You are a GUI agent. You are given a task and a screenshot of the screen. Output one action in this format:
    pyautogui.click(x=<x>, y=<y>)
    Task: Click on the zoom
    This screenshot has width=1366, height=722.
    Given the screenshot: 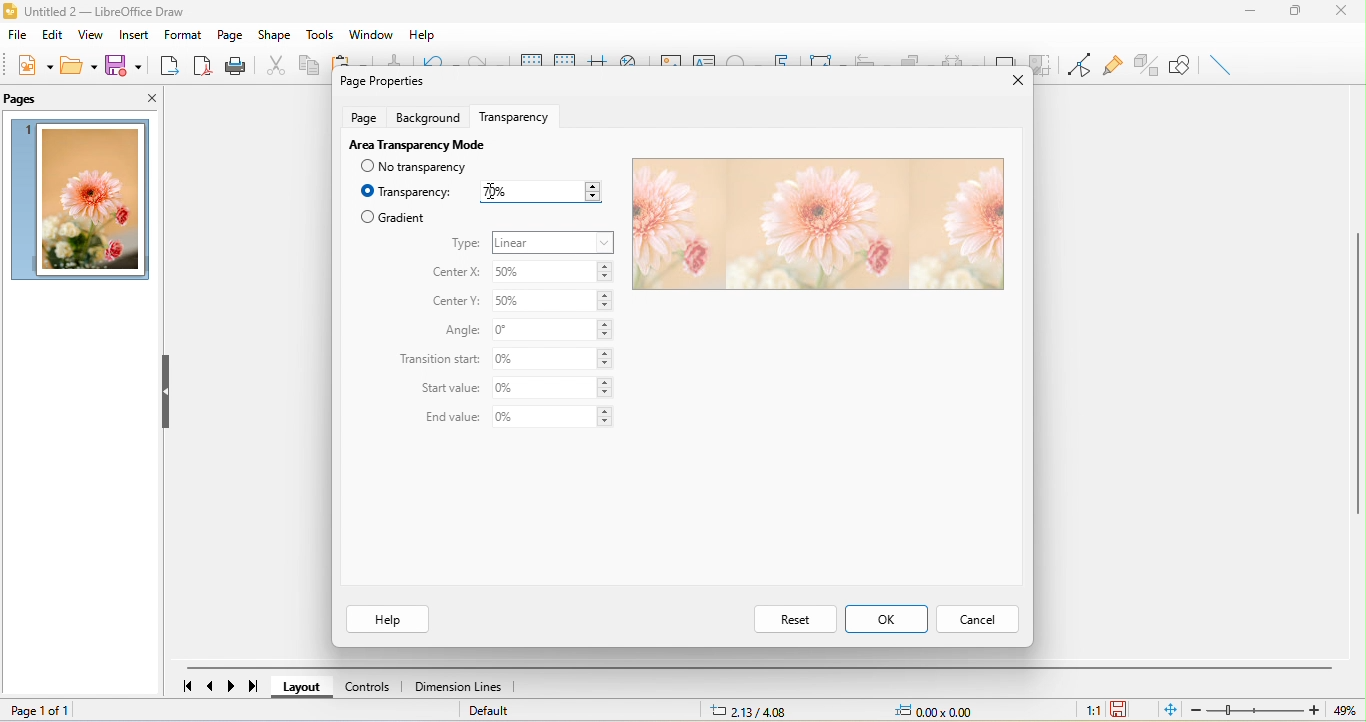 What is the action you would take?
    pyautogui.click(x=1271, y=710)
    